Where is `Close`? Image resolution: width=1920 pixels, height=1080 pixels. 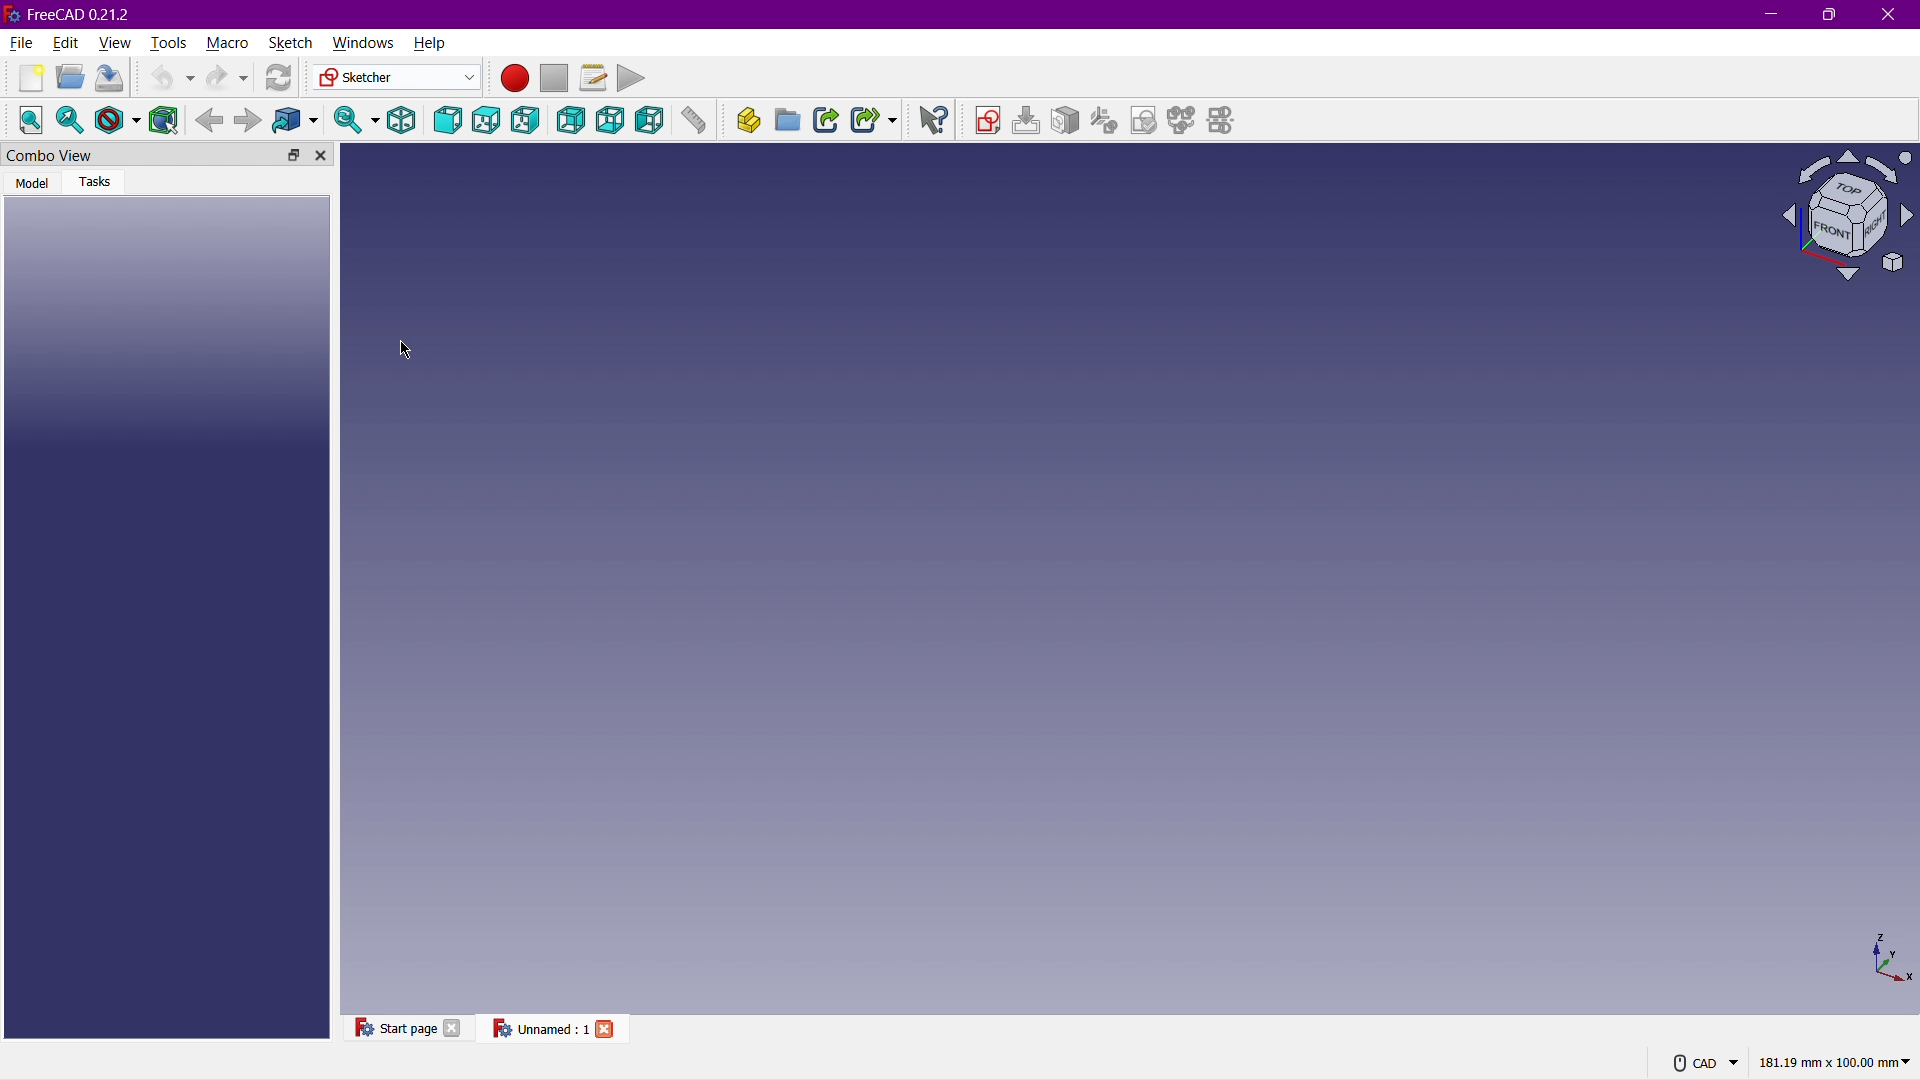 Close is located at coordinates (1892, 15).